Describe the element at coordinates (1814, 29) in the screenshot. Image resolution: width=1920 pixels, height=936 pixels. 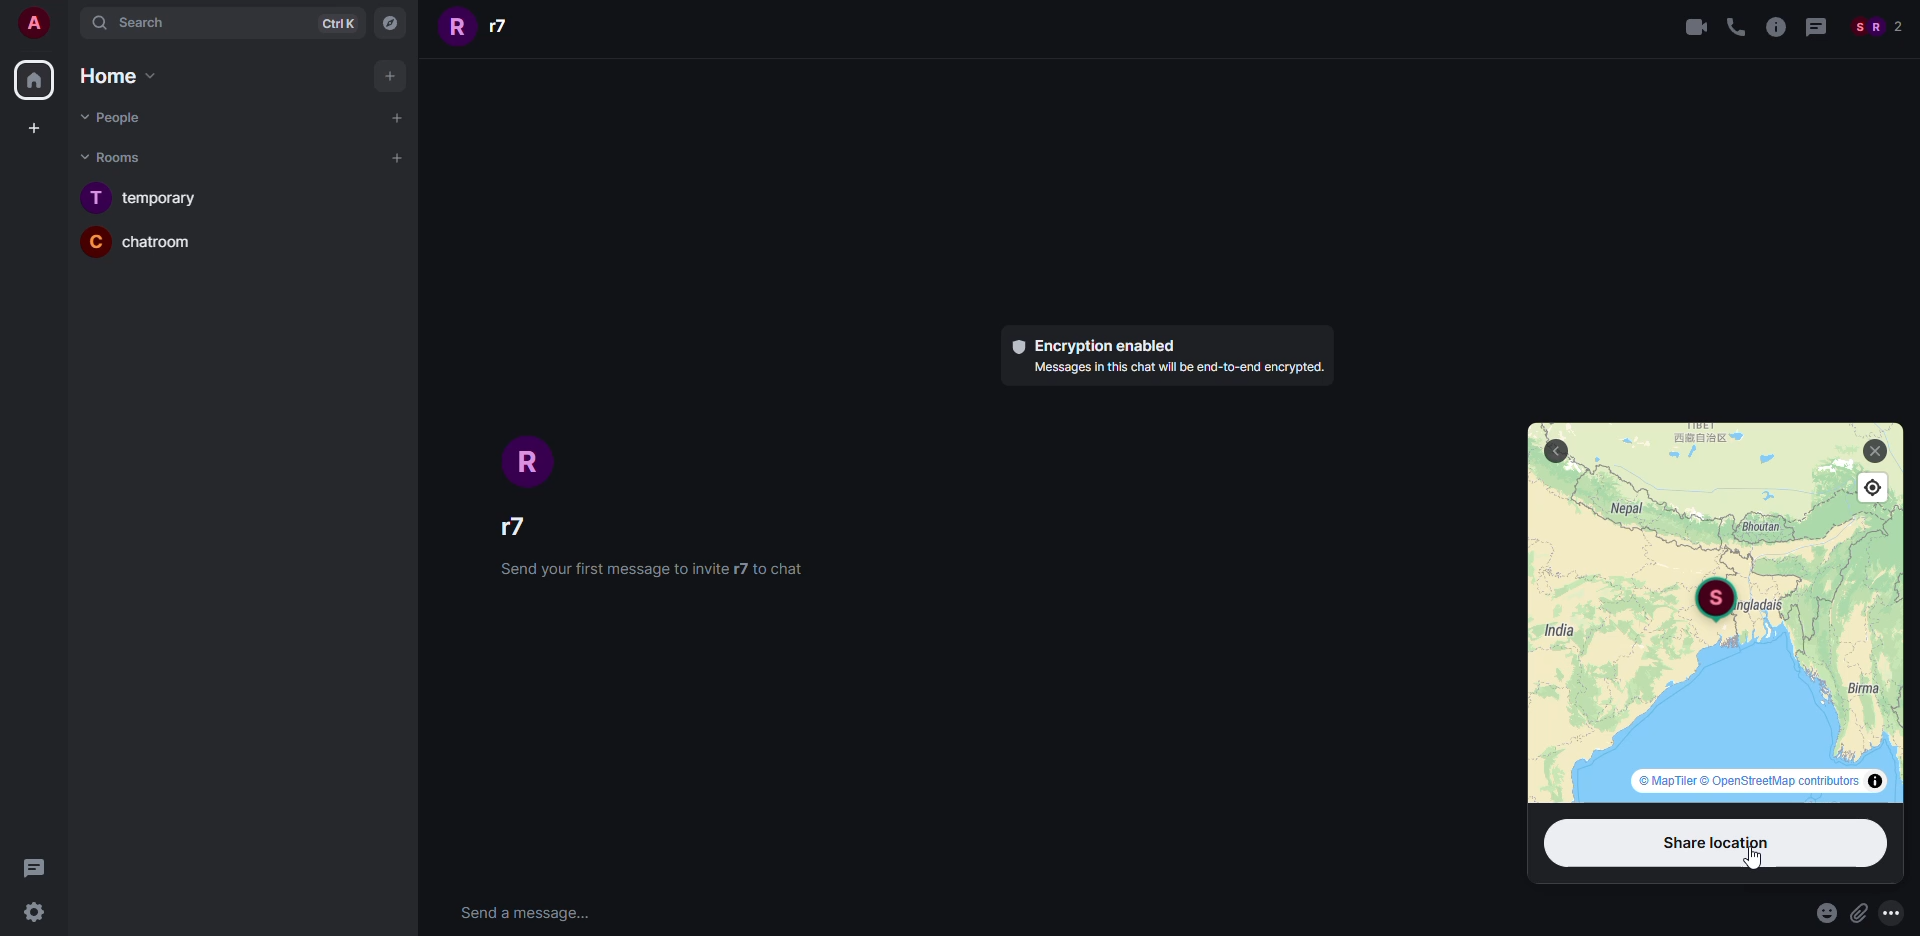
I see `Message` at that location.